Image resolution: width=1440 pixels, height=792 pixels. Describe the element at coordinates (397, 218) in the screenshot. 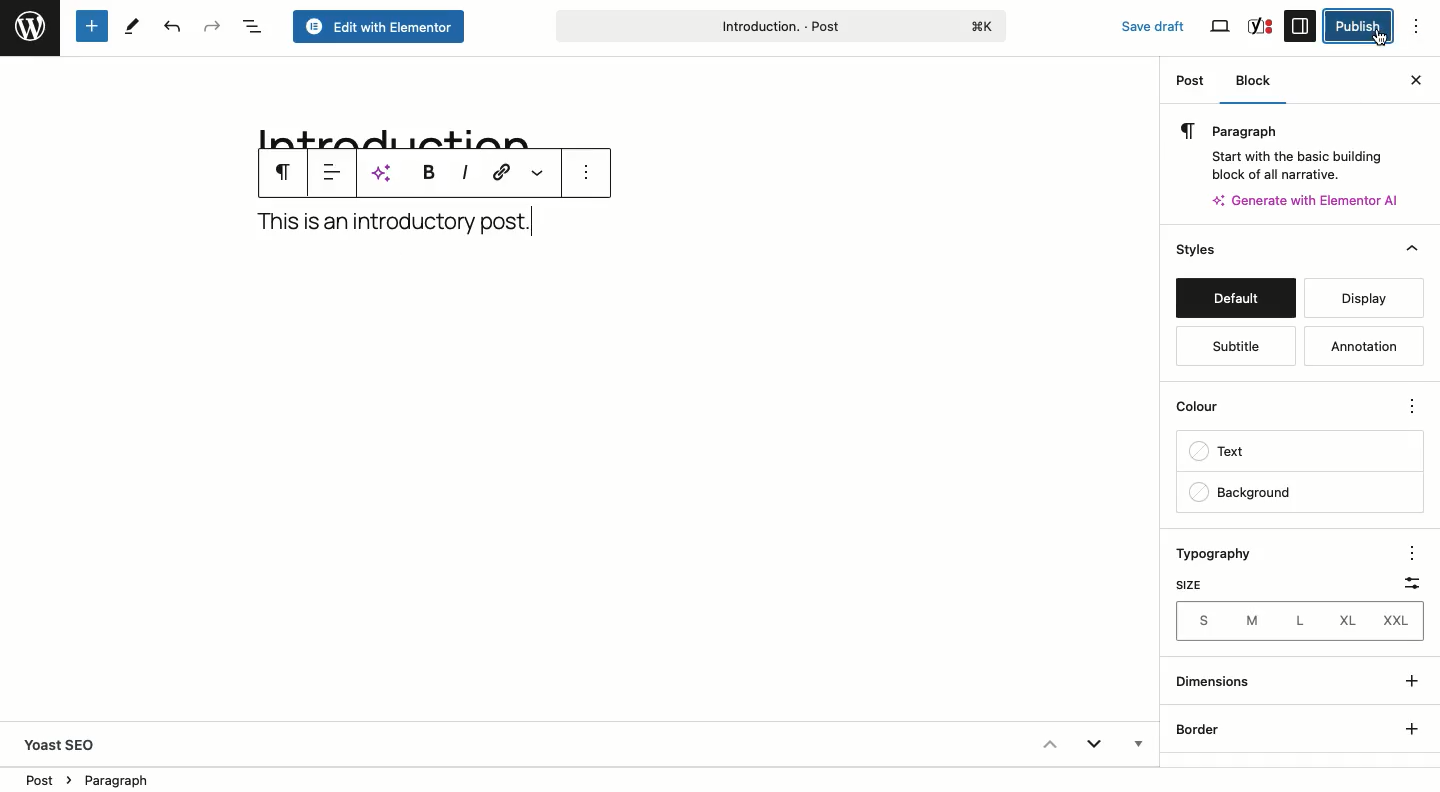

I see `[Type / to choose a block` at that location.